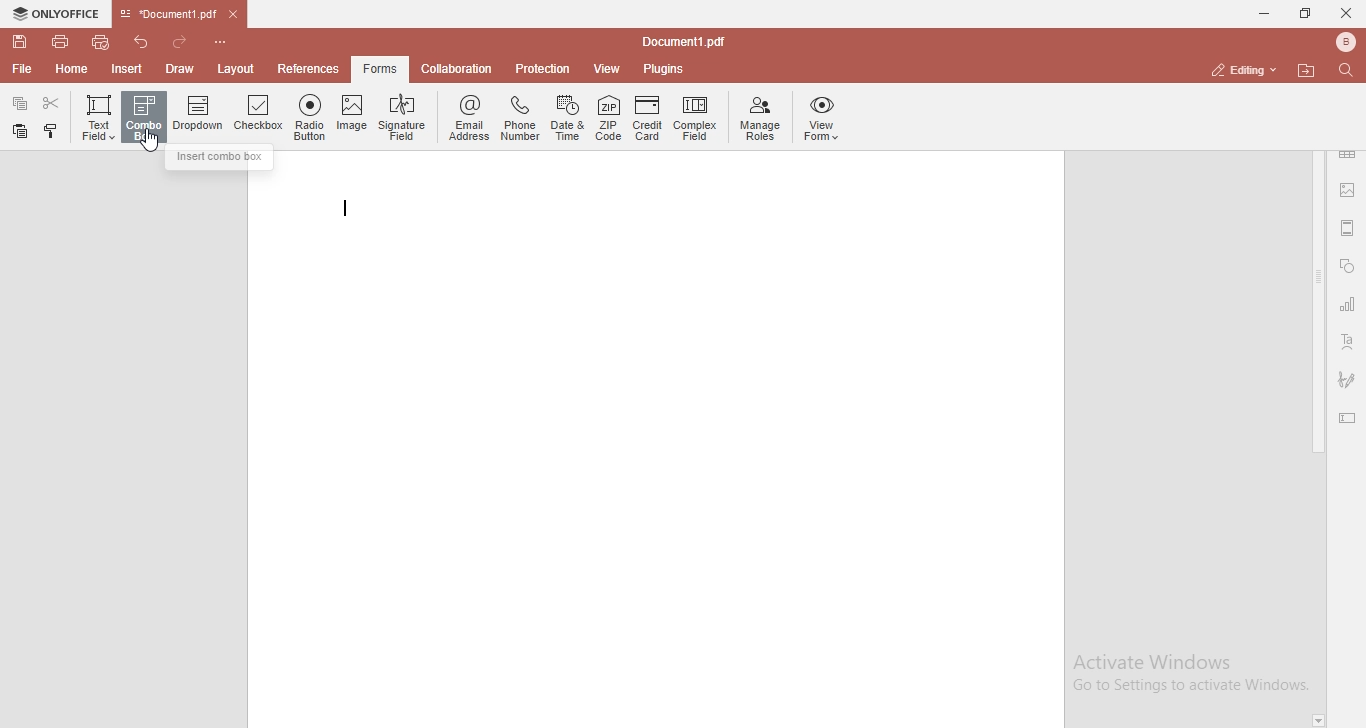 This screenshot has width=1366, height=728. I want to click on radio button, so click(310, 118).